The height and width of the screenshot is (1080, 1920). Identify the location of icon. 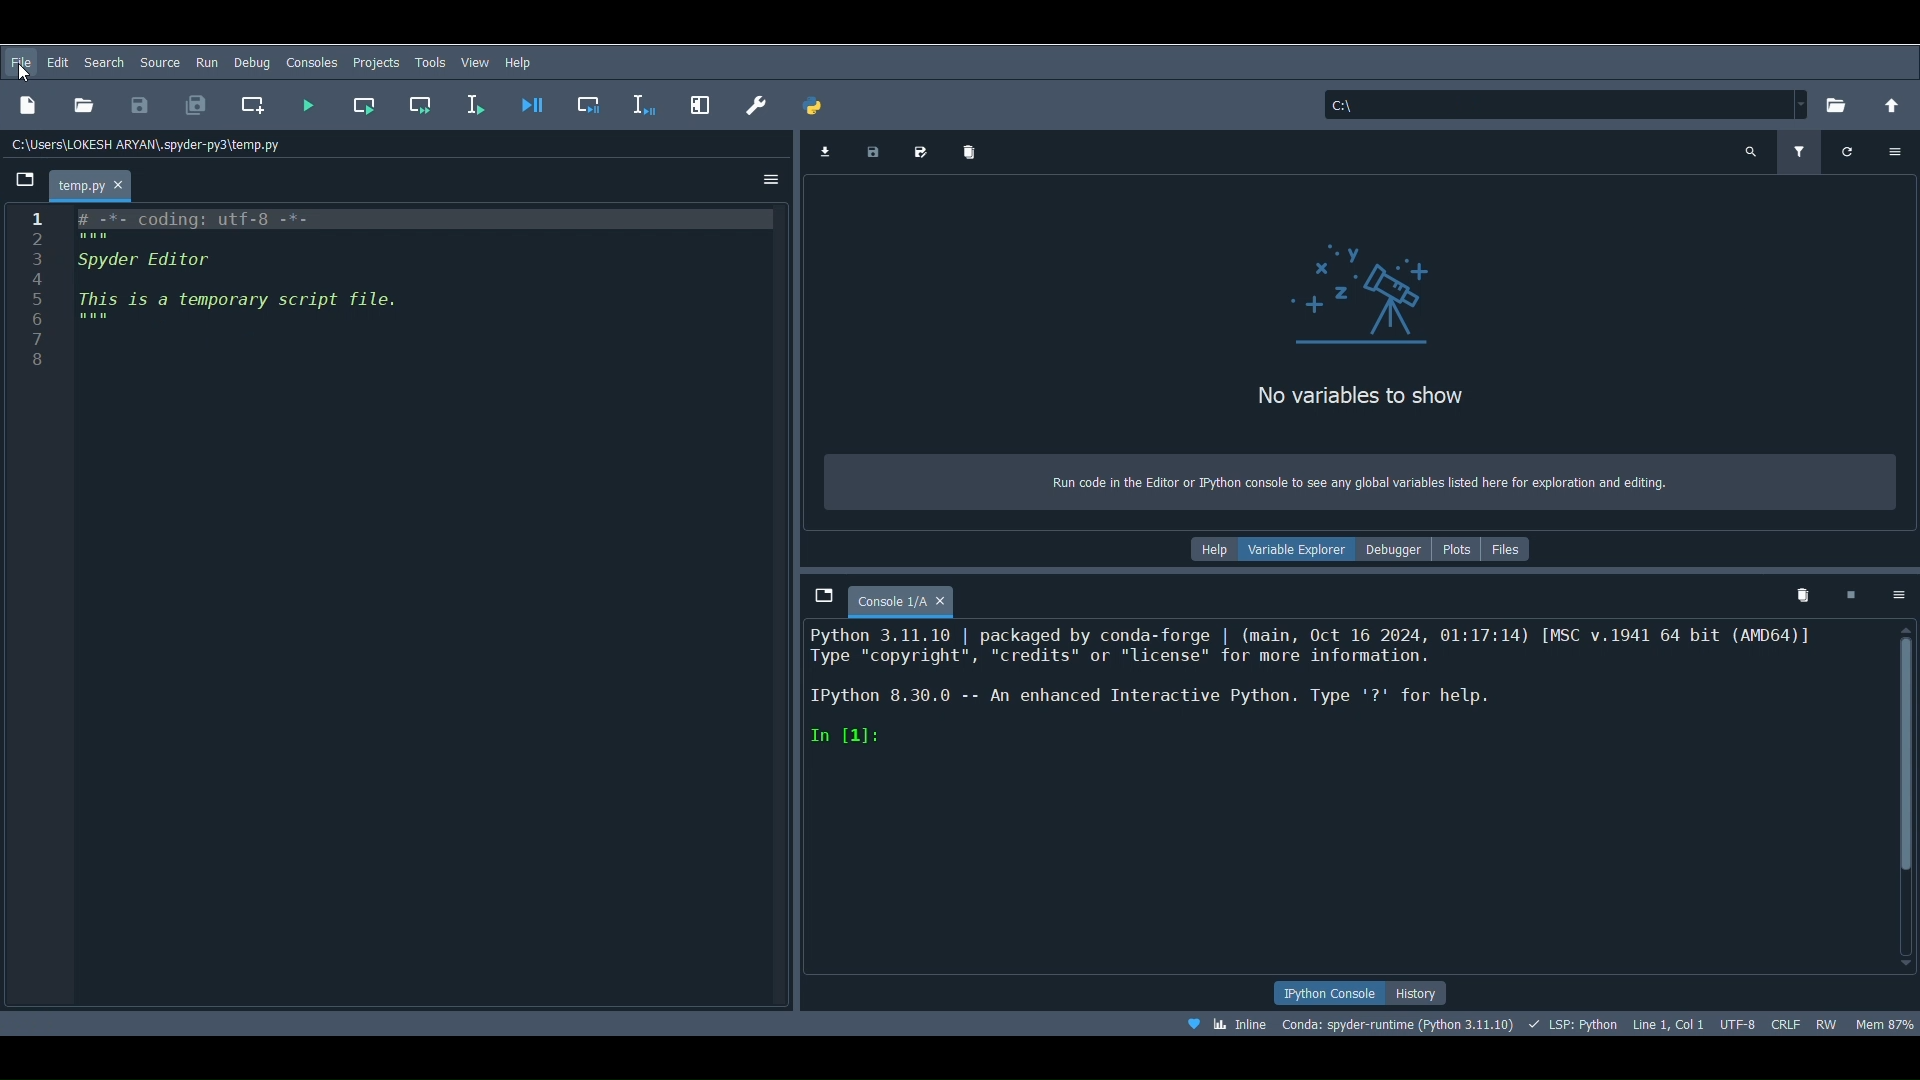
(1390, 296).